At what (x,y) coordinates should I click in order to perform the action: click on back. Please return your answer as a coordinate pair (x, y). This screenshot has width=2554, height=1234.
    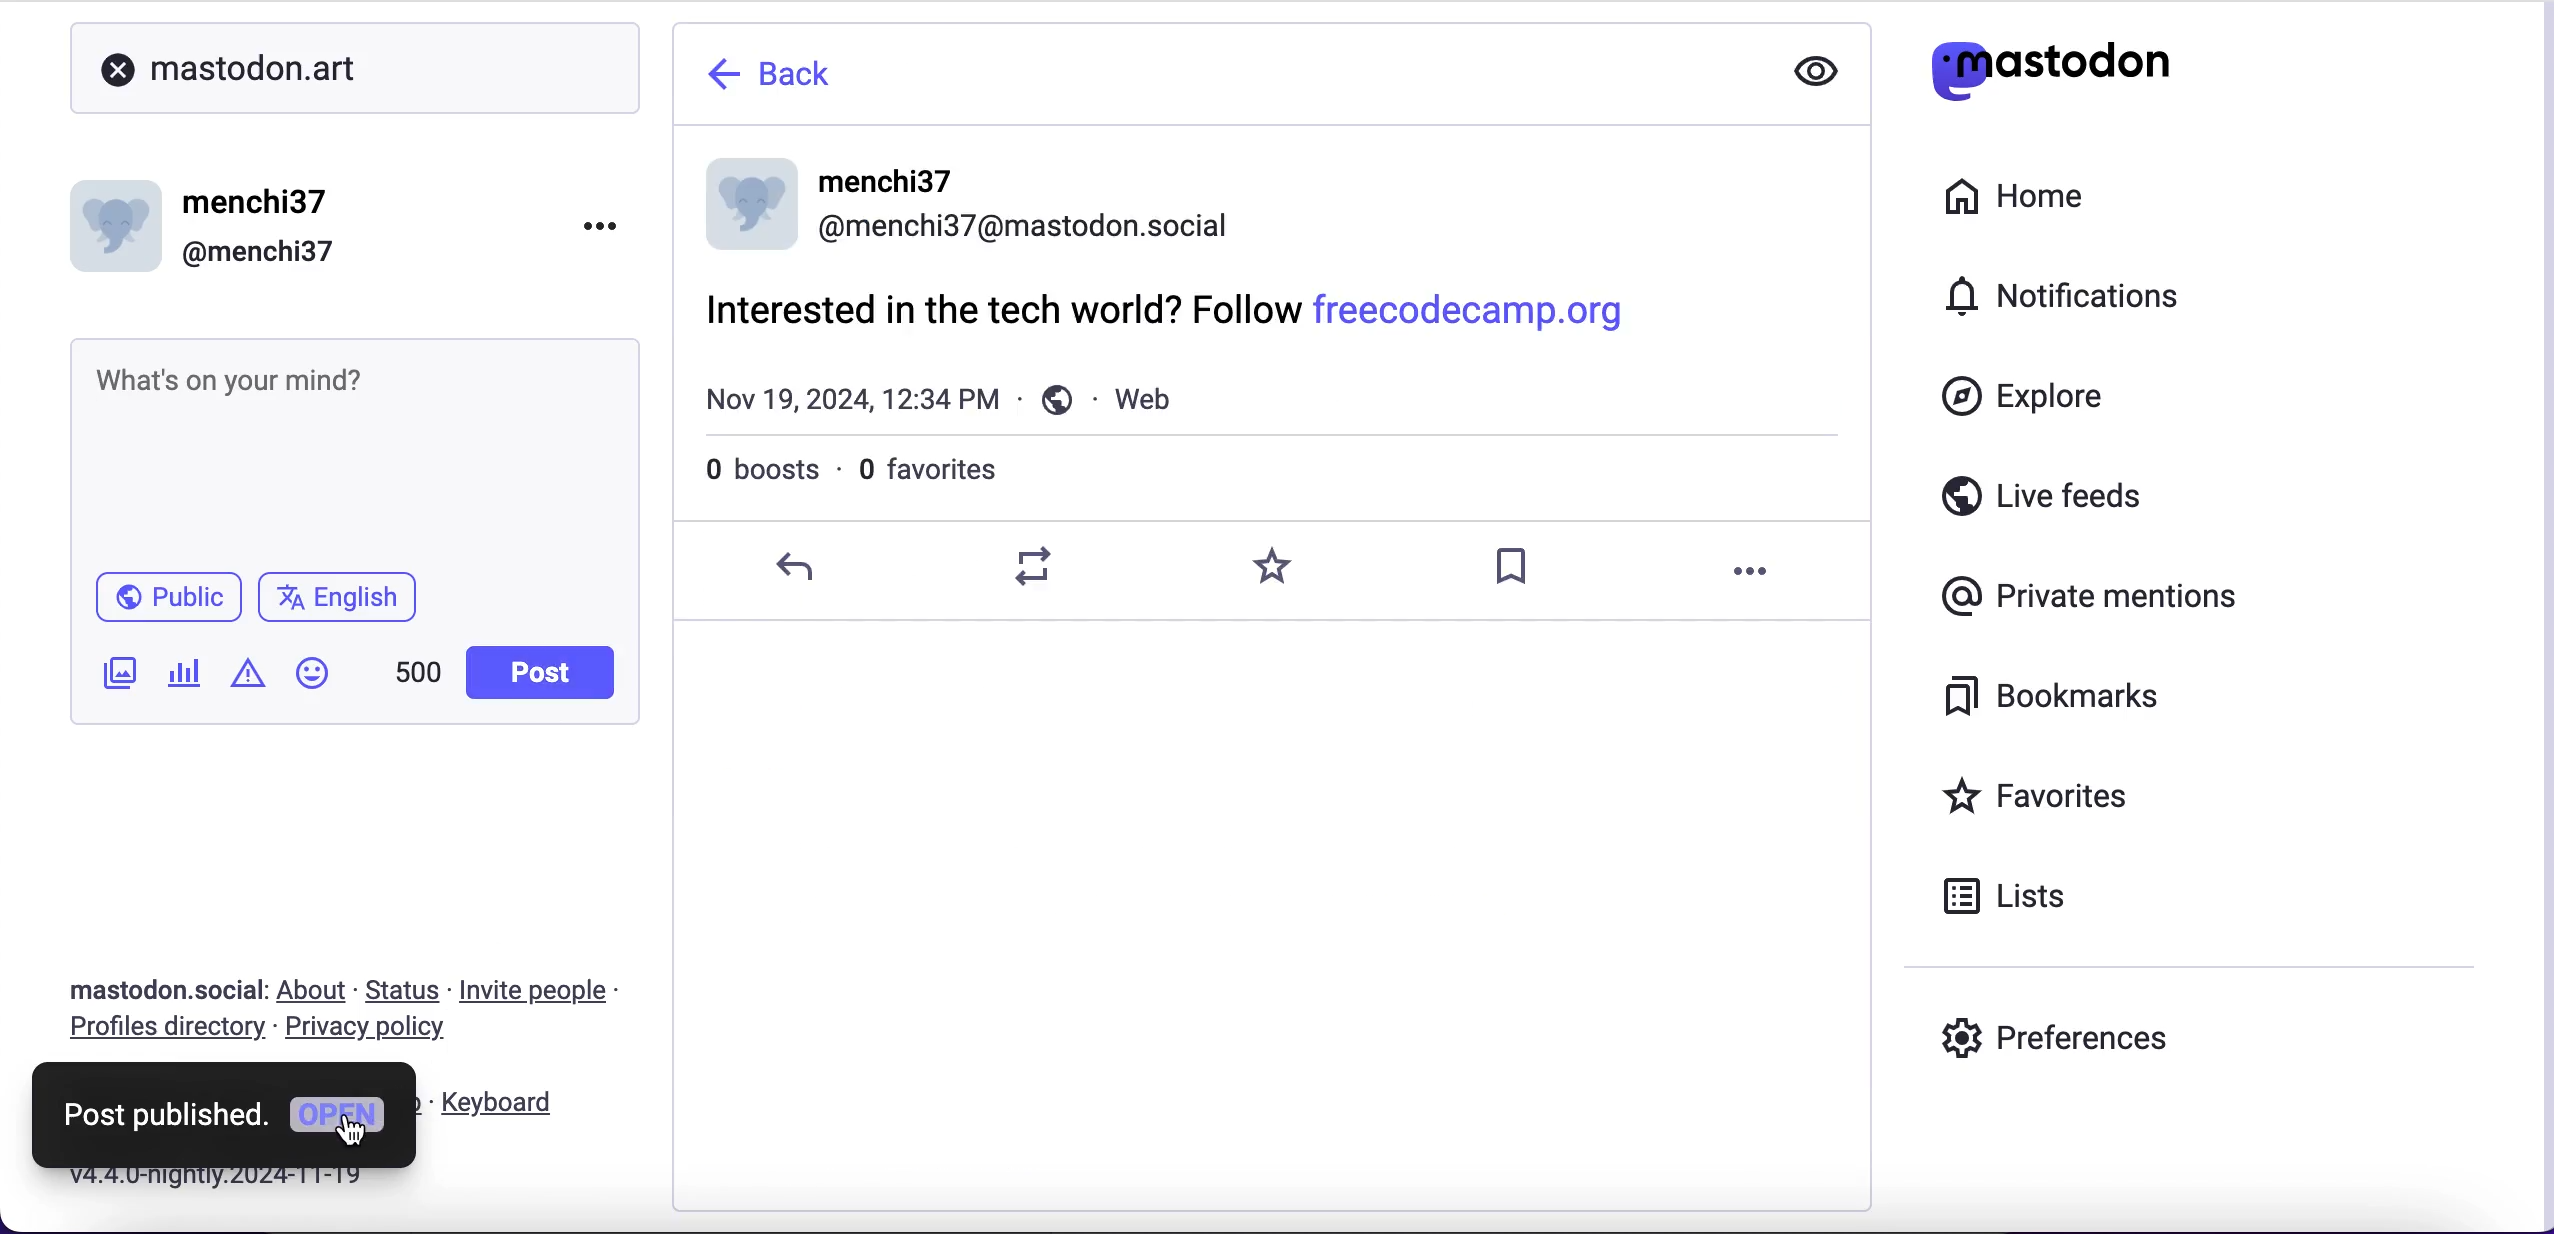
    Looking at the image, I should click on (787, 77).